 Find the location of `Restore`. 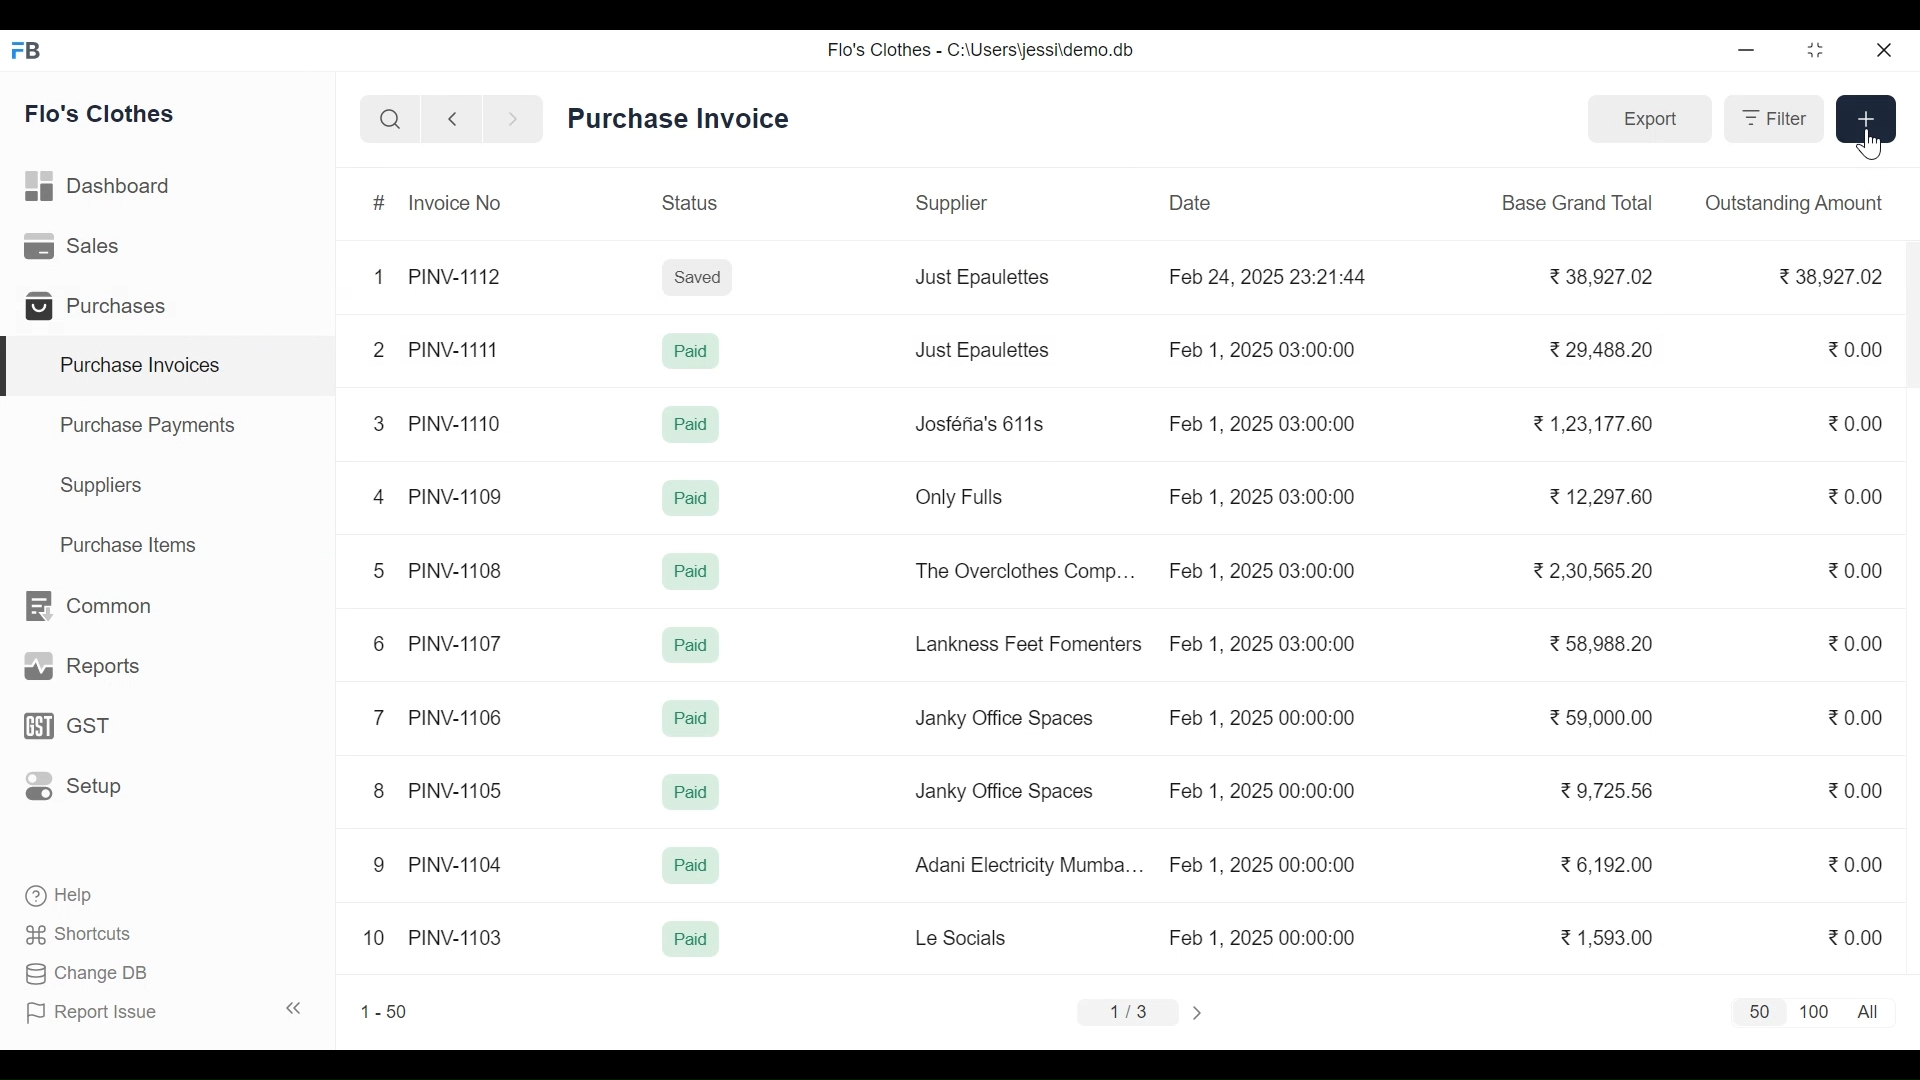

Restore is located at coordinates (1814, 52).